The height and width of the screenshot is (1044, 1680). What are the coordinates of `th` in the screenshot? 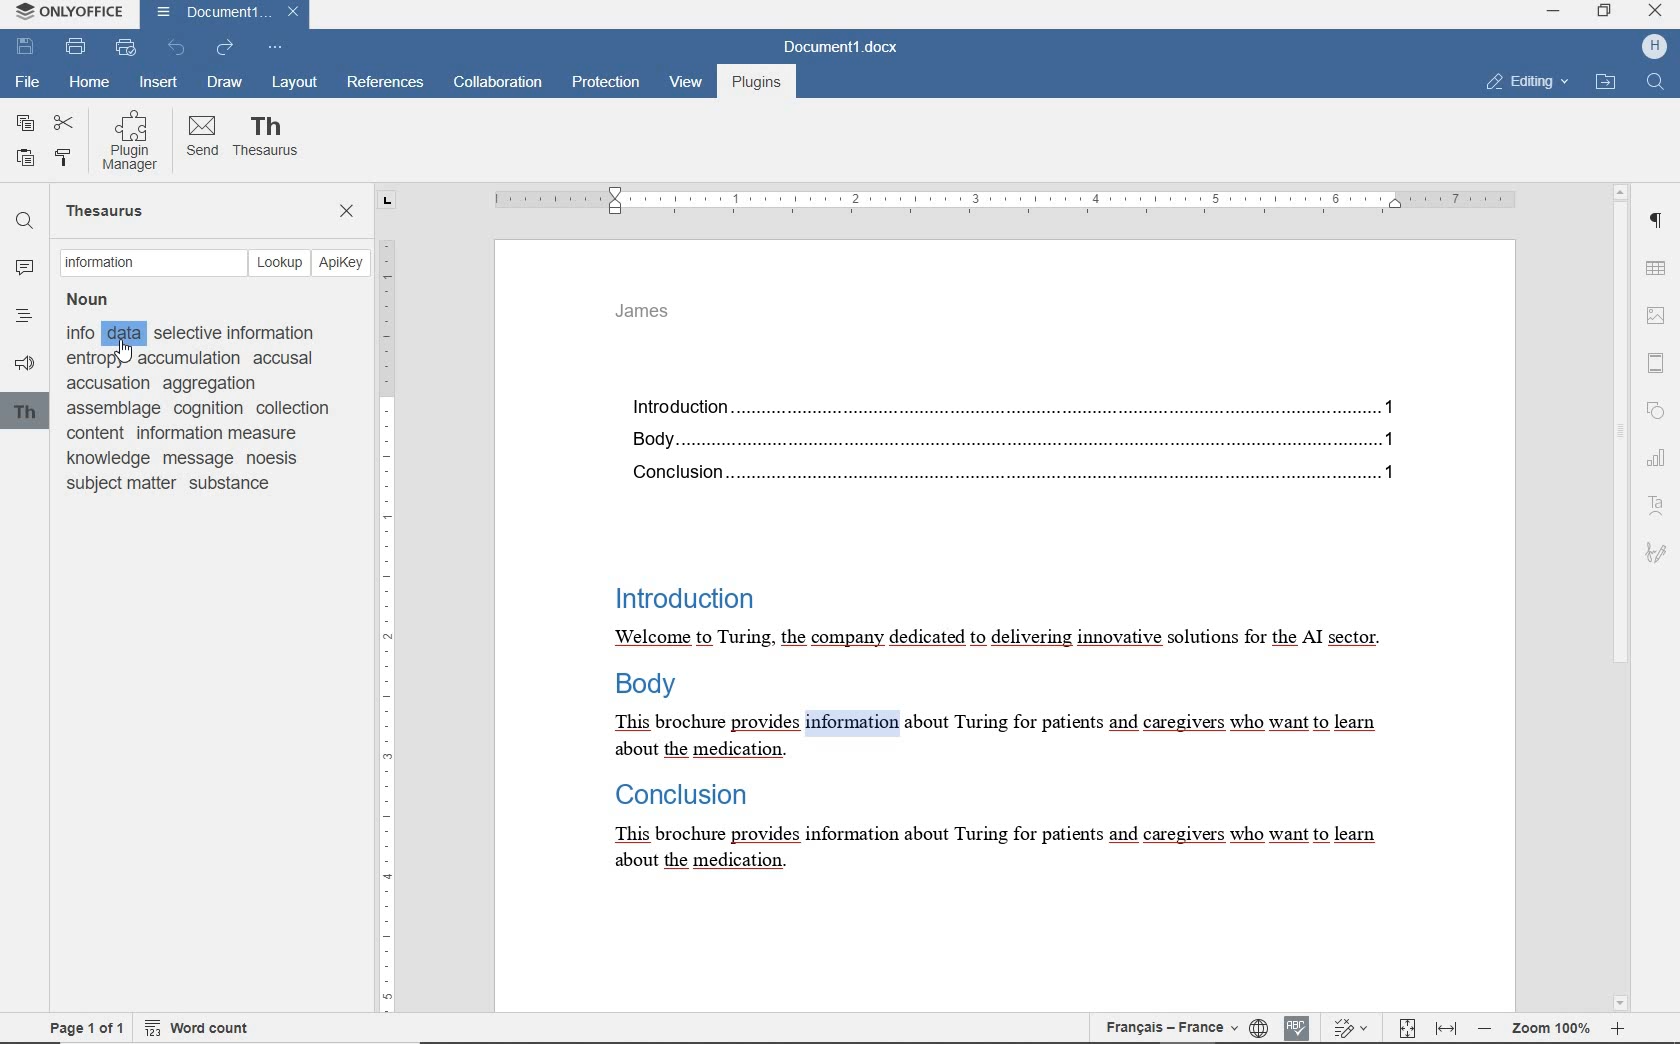 It's located at (26, 412).